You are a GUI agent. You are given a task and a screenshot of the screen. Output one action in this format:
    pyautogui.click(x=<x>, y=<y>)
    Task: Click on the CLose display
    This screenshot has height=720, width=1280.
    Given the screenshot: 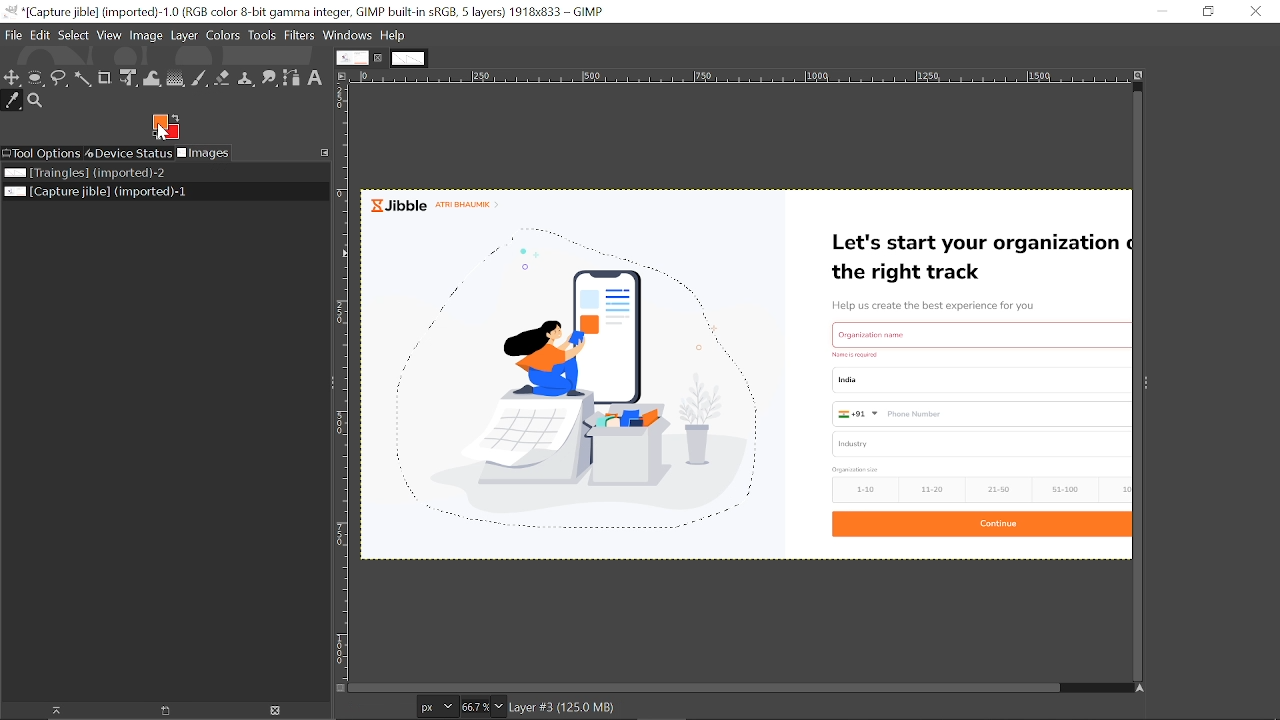 What is the action you would take?
    pyautogui.click(x=276, y=710)
    